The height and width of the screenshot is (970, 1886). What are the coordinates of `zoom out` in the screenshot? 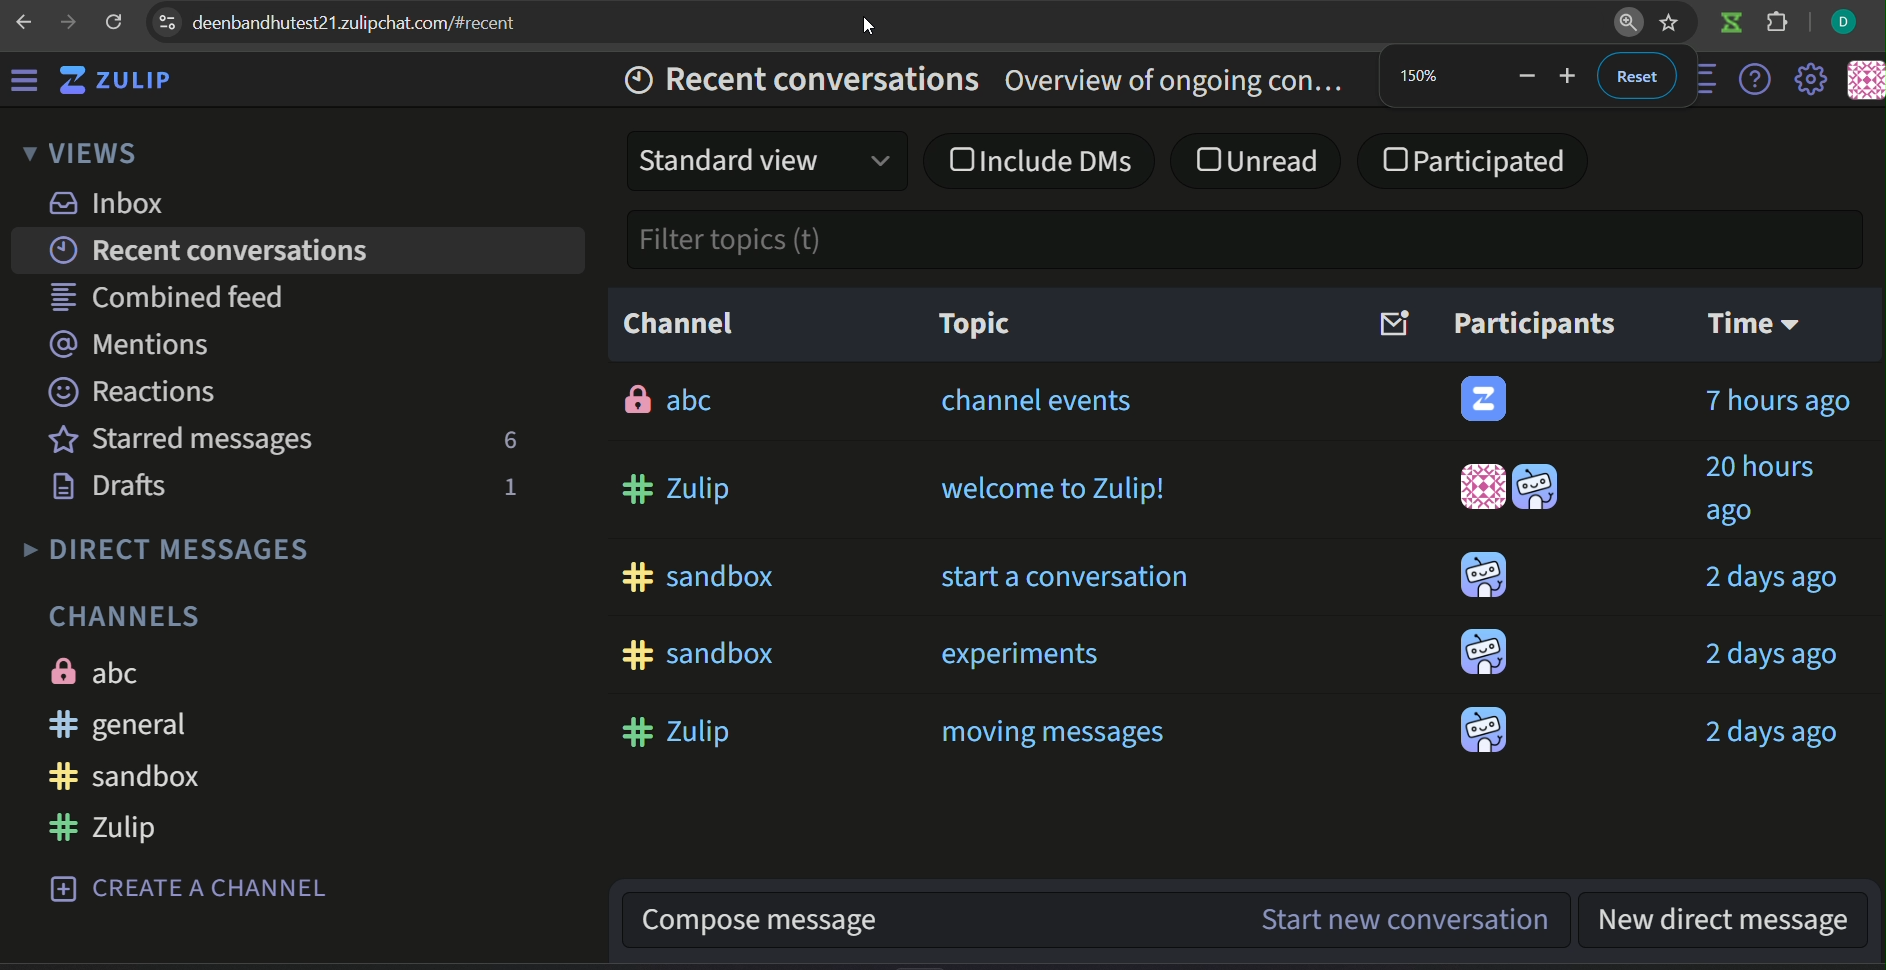 It's located at (1571, 77).